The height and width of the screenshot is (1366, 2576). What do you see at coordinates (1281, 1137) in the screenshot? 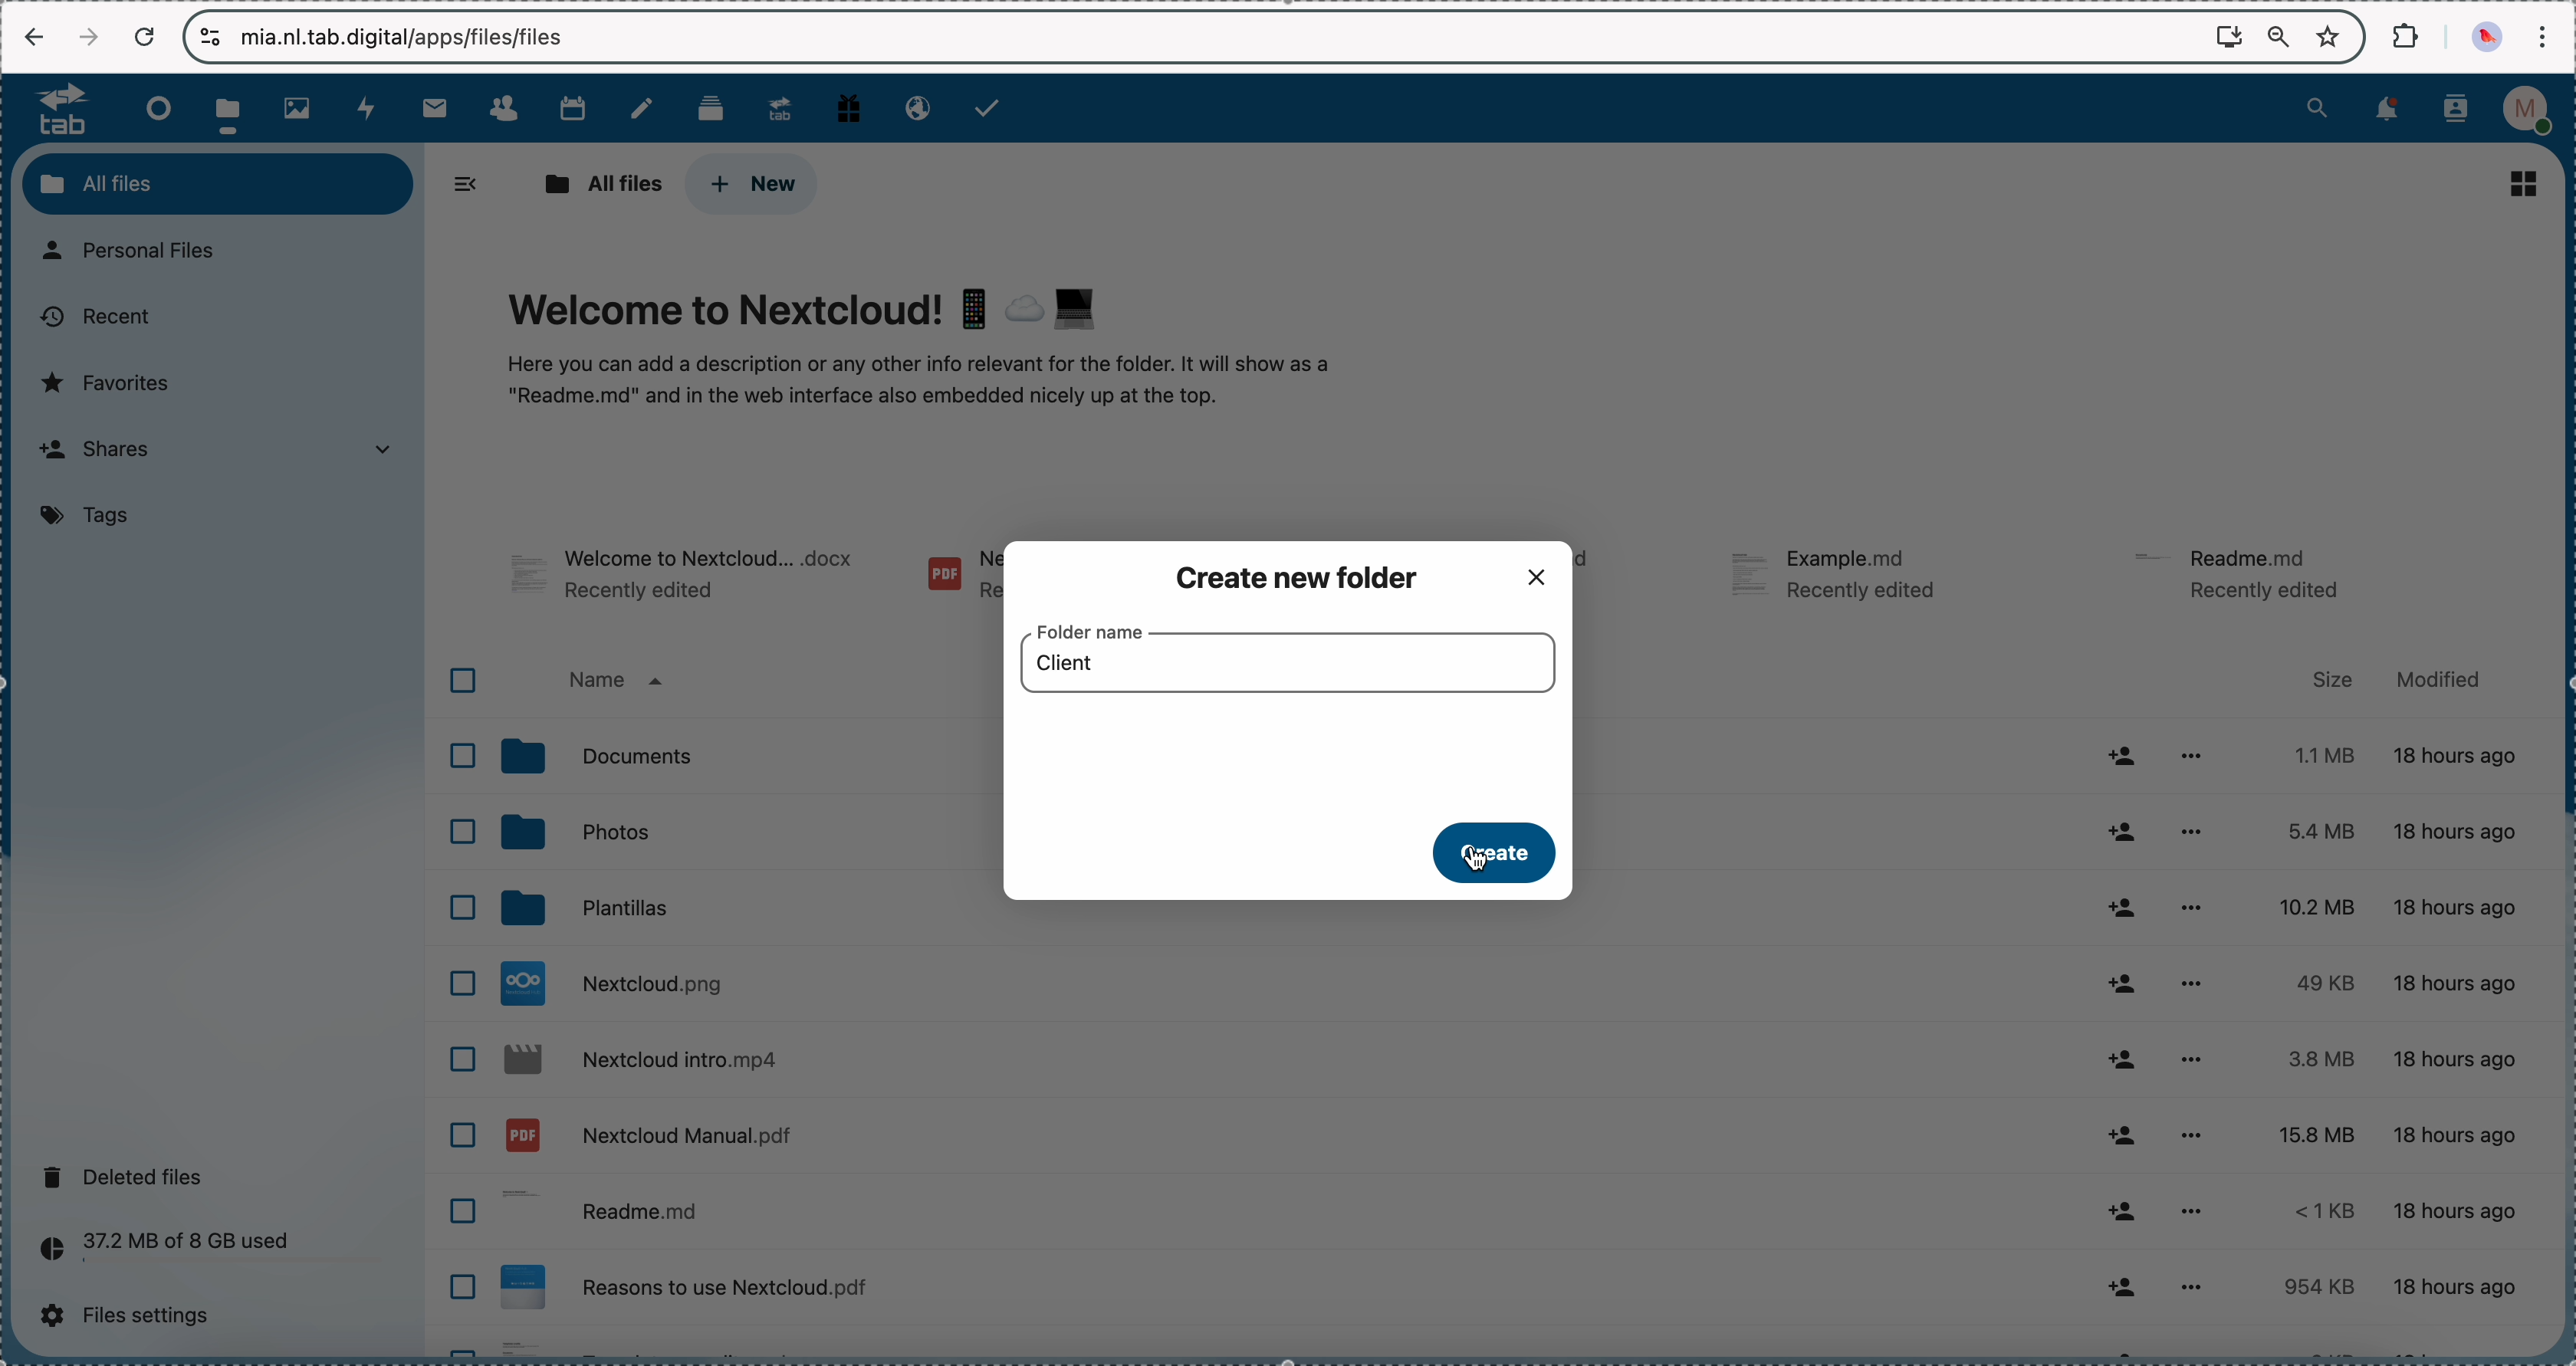
I see `file` at bounding box center [1281, 1137].